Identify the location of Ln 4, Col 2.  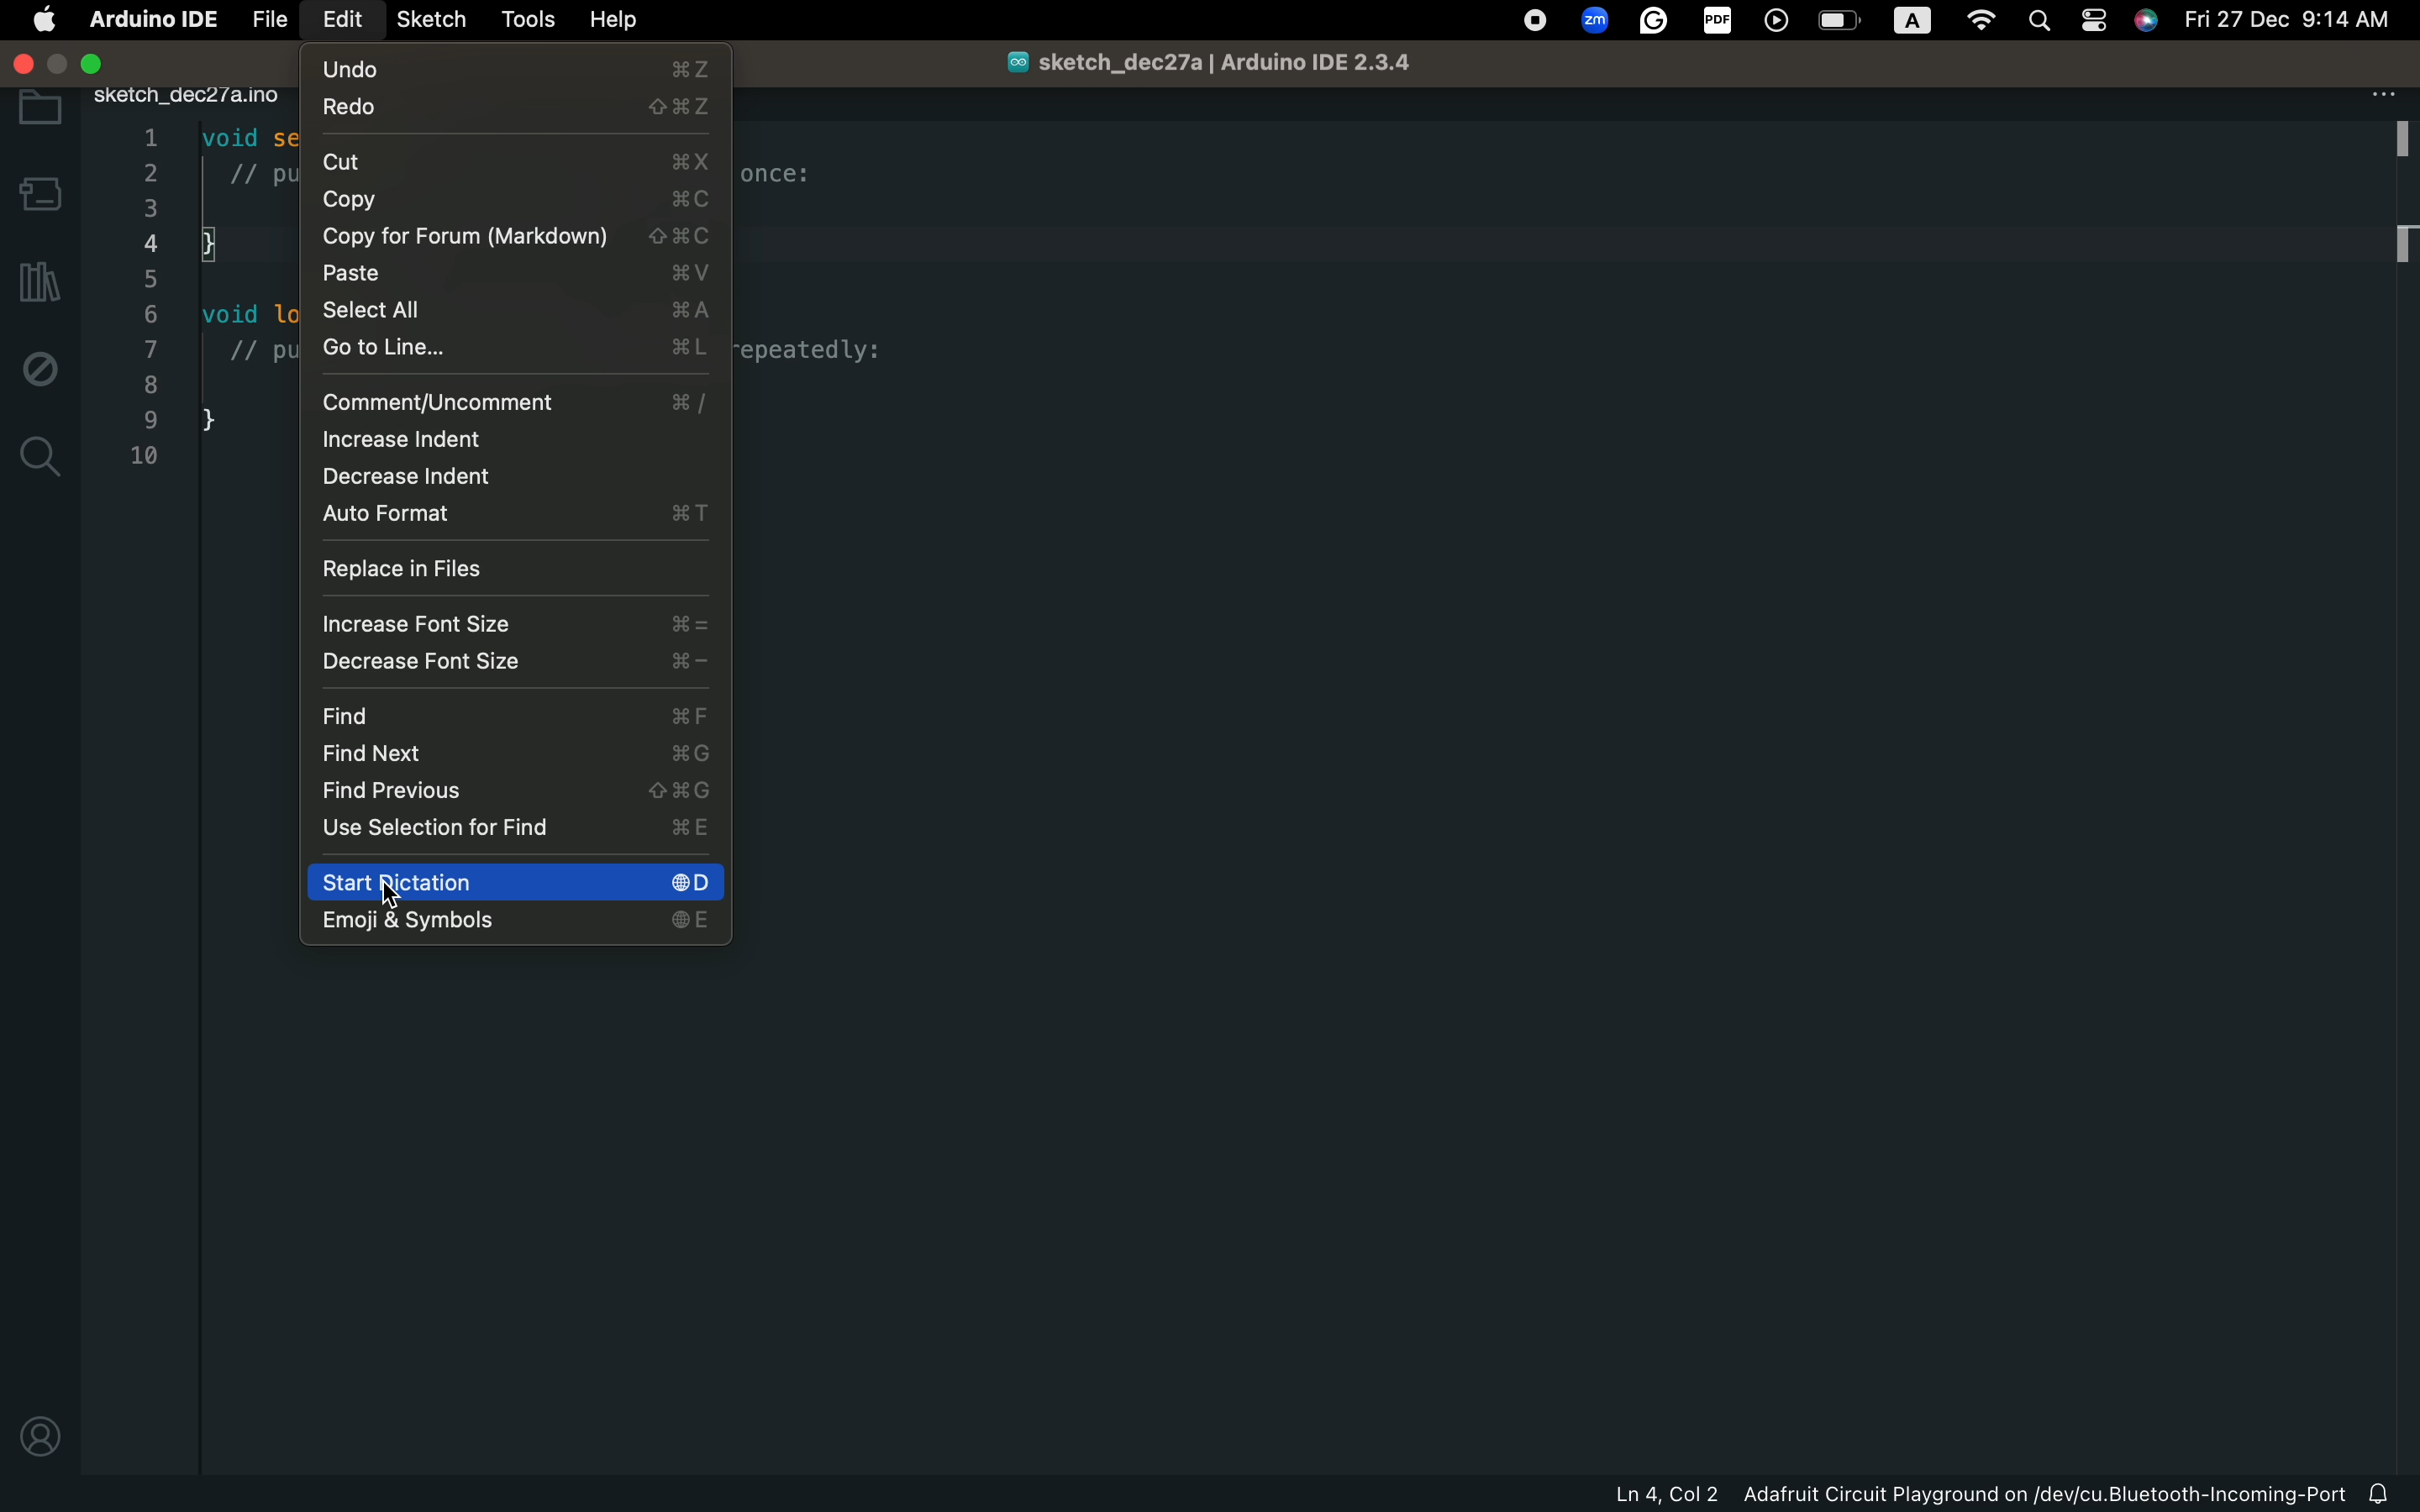
(1663, 1495).